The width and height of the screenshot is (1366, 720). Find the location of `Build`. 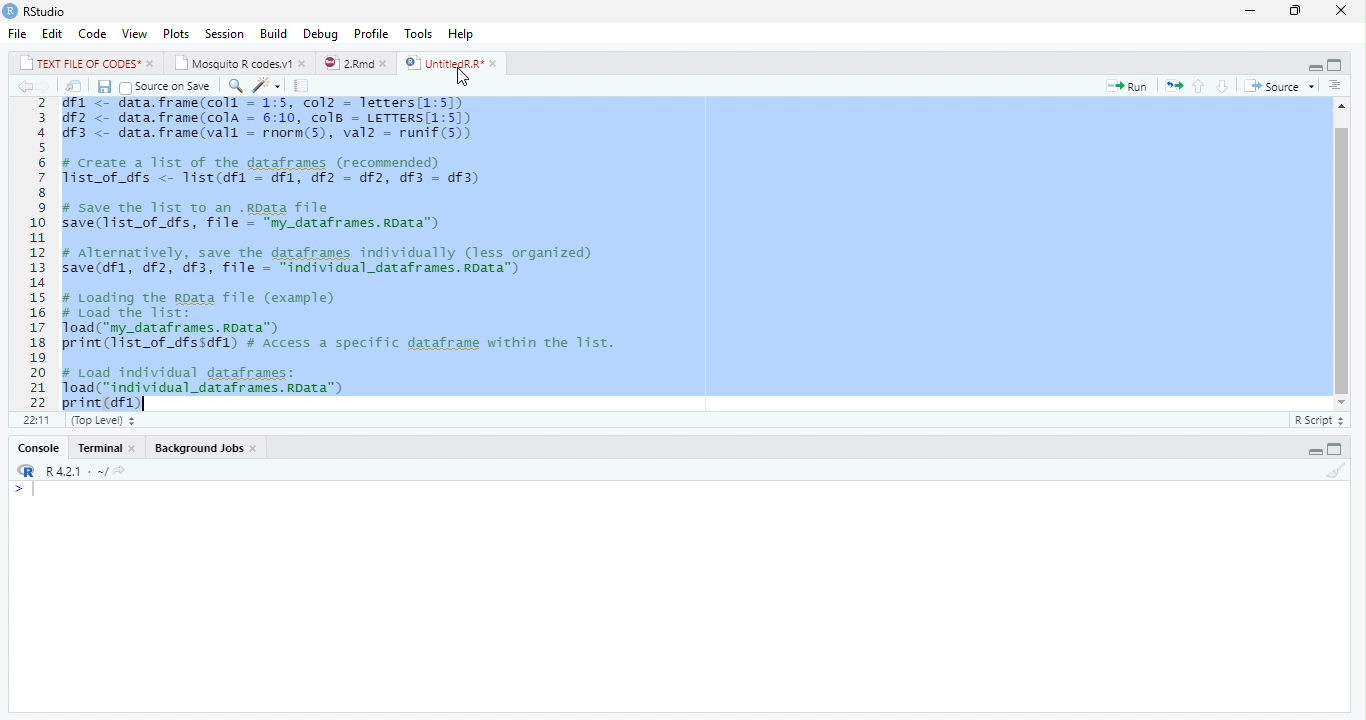

Build is located at coordinates (275, 32).